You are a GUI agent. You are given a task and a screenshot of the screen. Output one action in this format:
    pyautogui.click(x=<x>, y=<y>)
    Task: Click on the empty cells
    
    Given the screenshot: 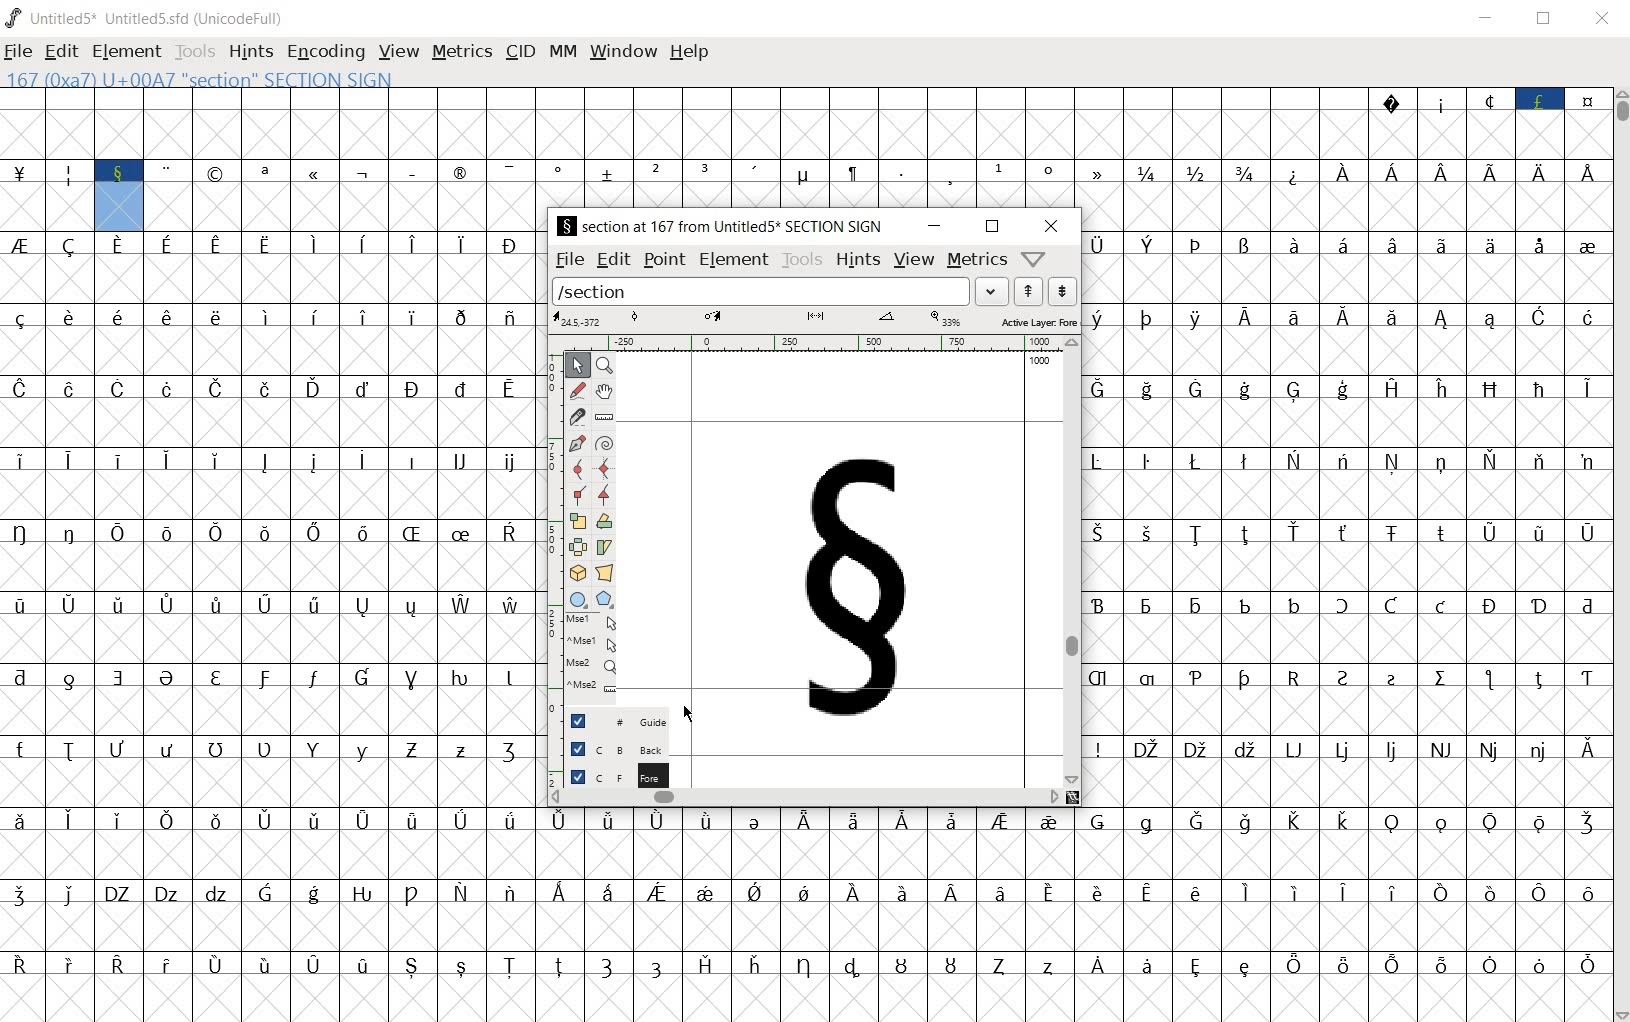 What is the action you would take?
    pyautogui.click(x=807, y=926)
    